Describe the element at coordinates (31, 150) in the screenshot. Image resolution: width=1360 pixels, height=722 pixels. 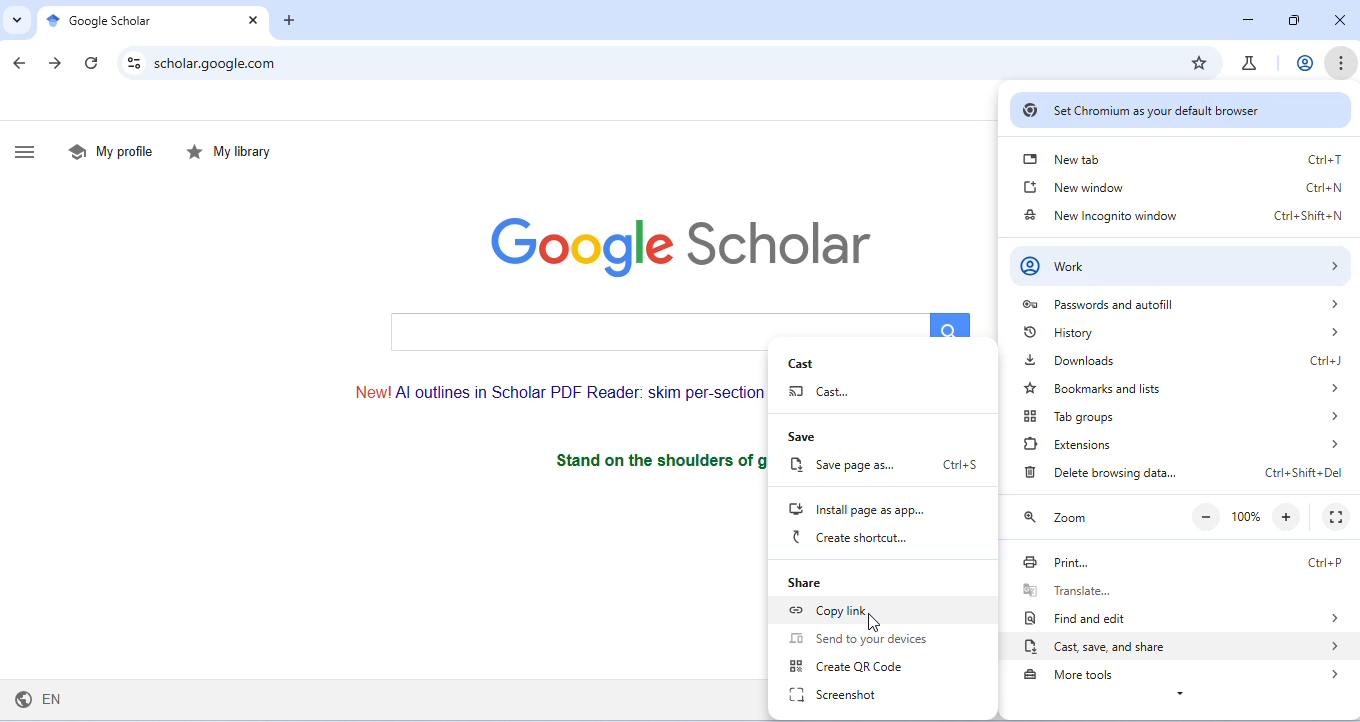
I see `show side bar` at that location.